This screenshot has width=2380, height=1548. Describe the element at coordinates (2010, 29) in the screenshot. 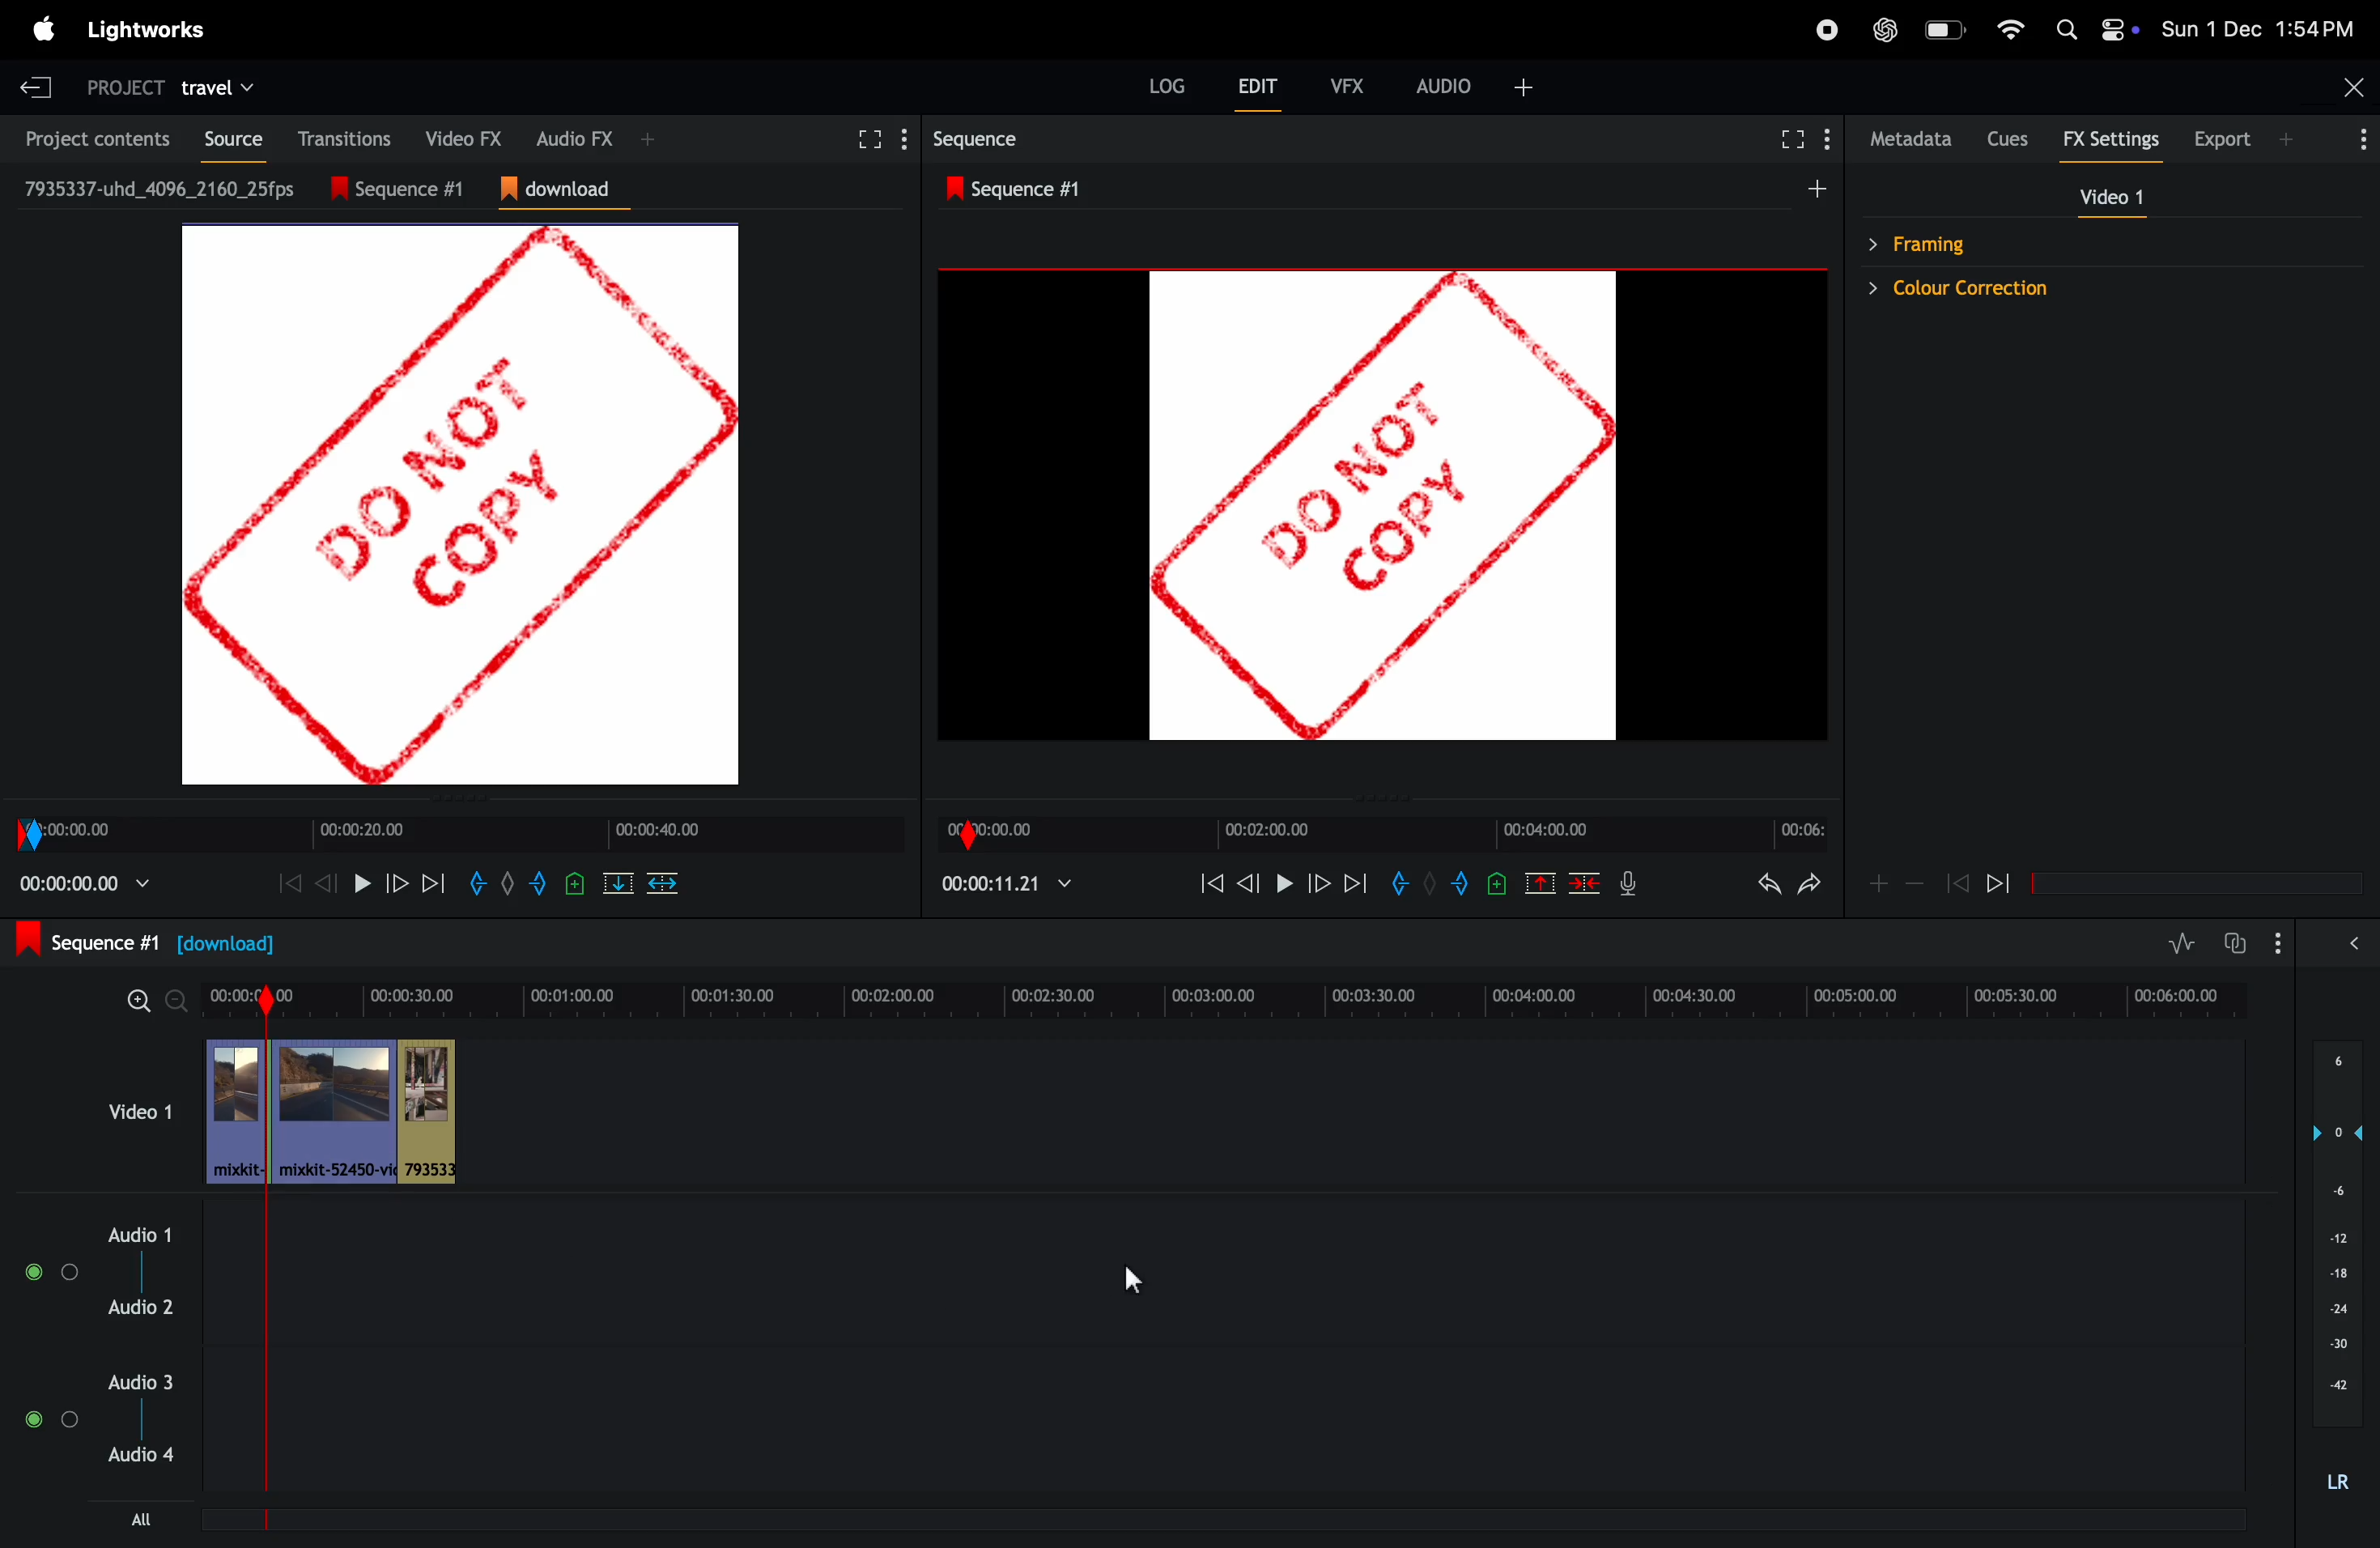

I see `wifi` at that location.